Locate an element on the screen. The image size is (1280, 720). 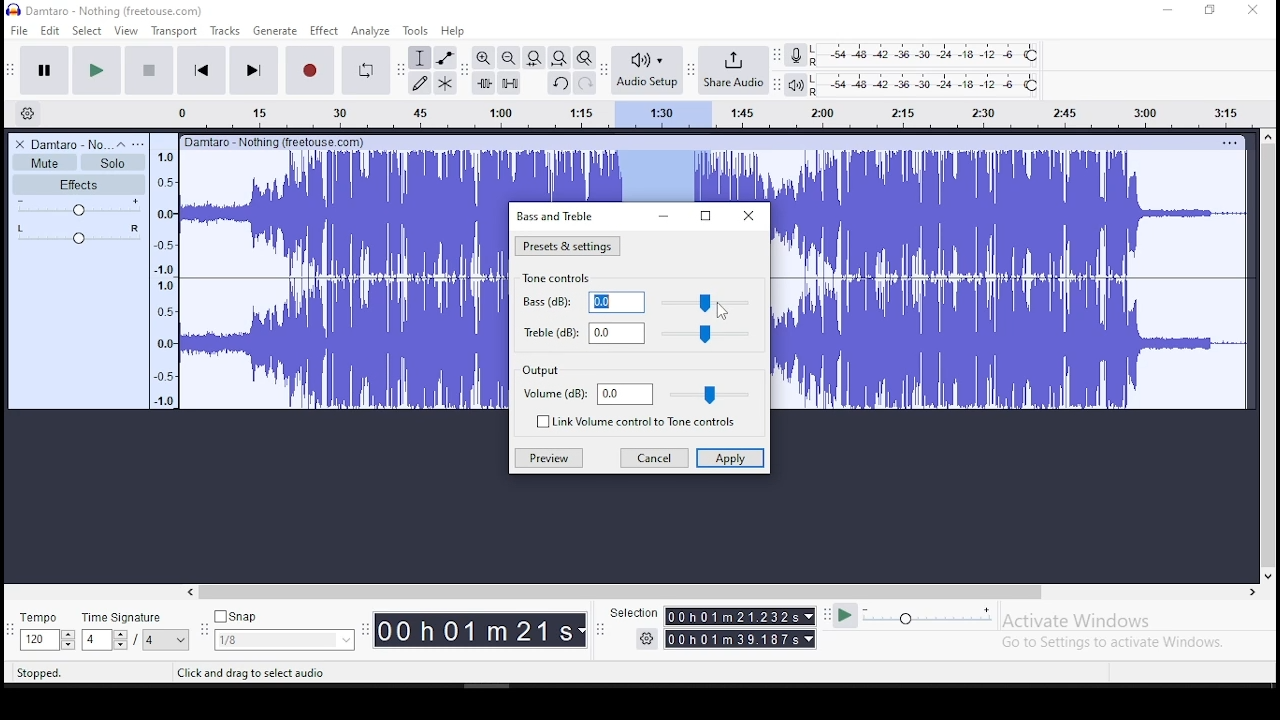
) Damtaro - Nothing (freetouse.com) is located at coordinates (107, 10).